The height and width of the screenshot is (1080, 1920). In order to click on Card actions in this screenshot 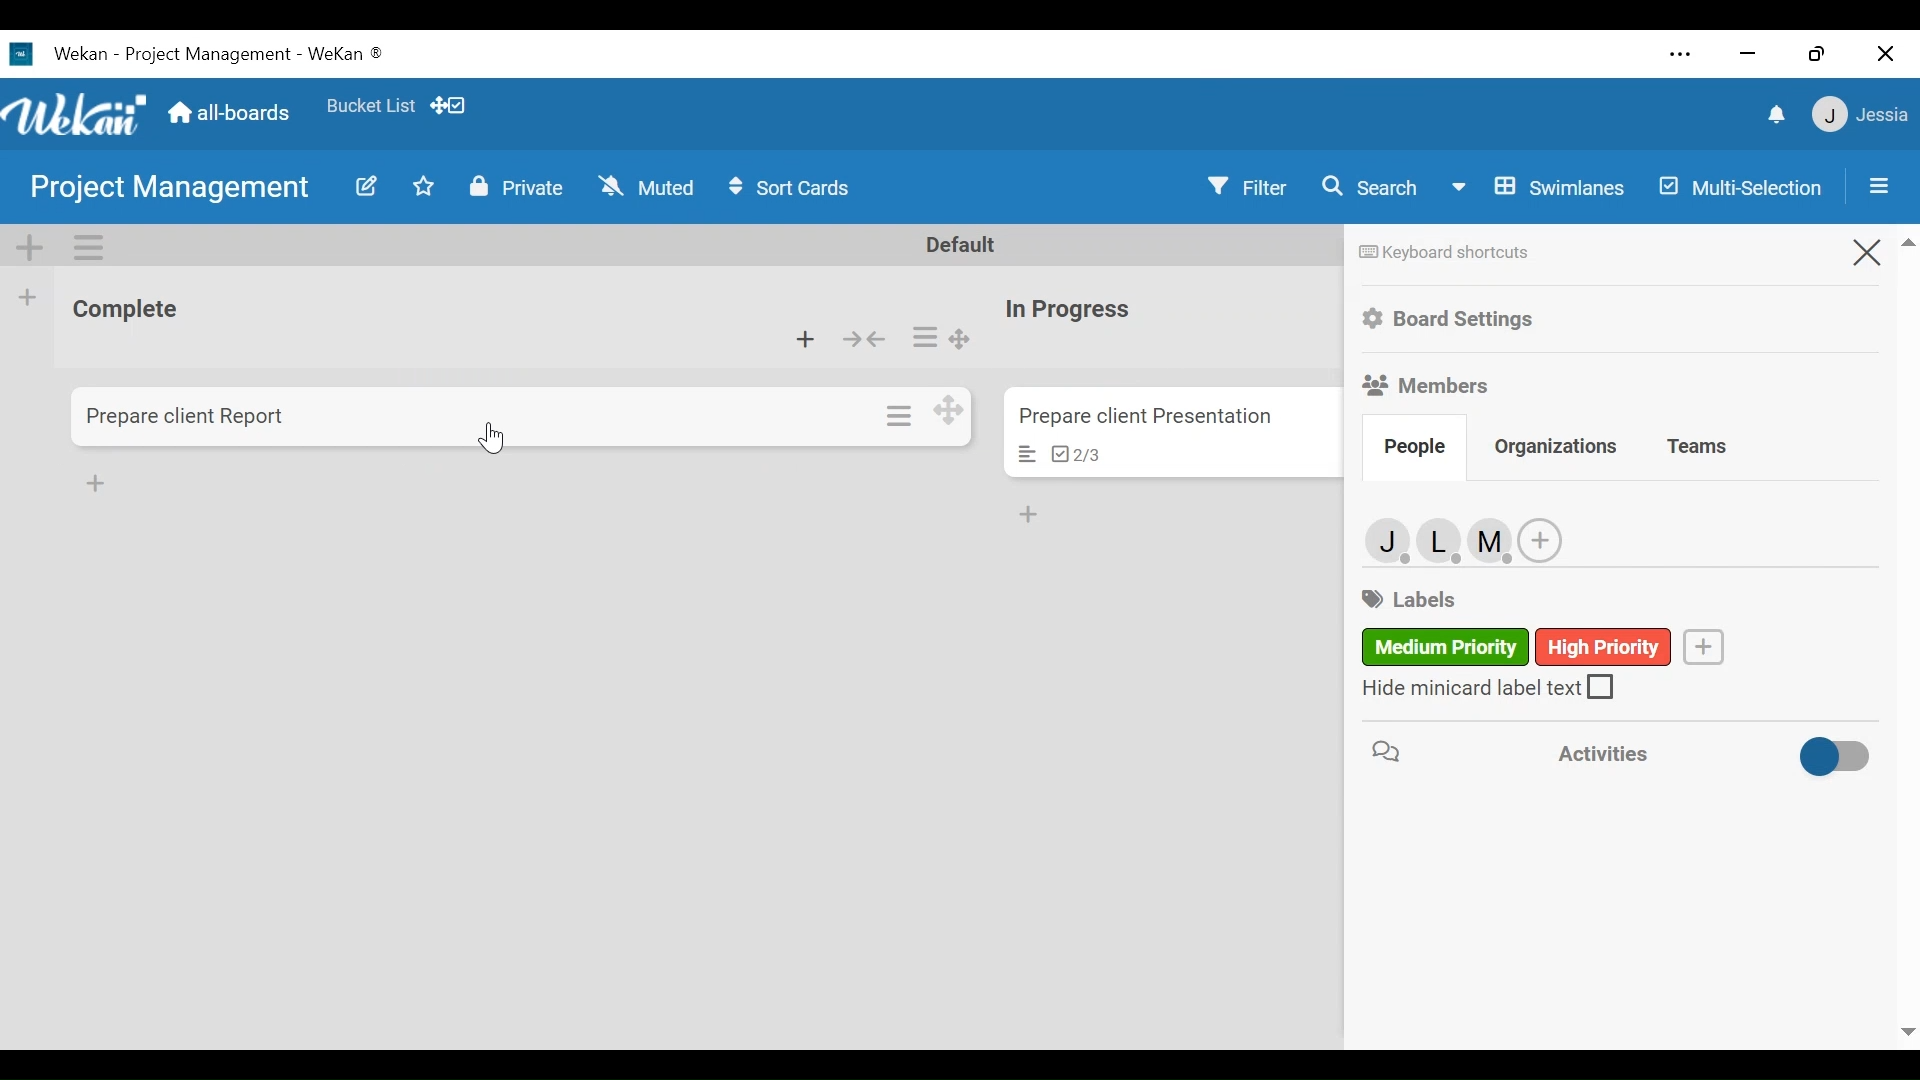, I will do `click(901, 414)`.